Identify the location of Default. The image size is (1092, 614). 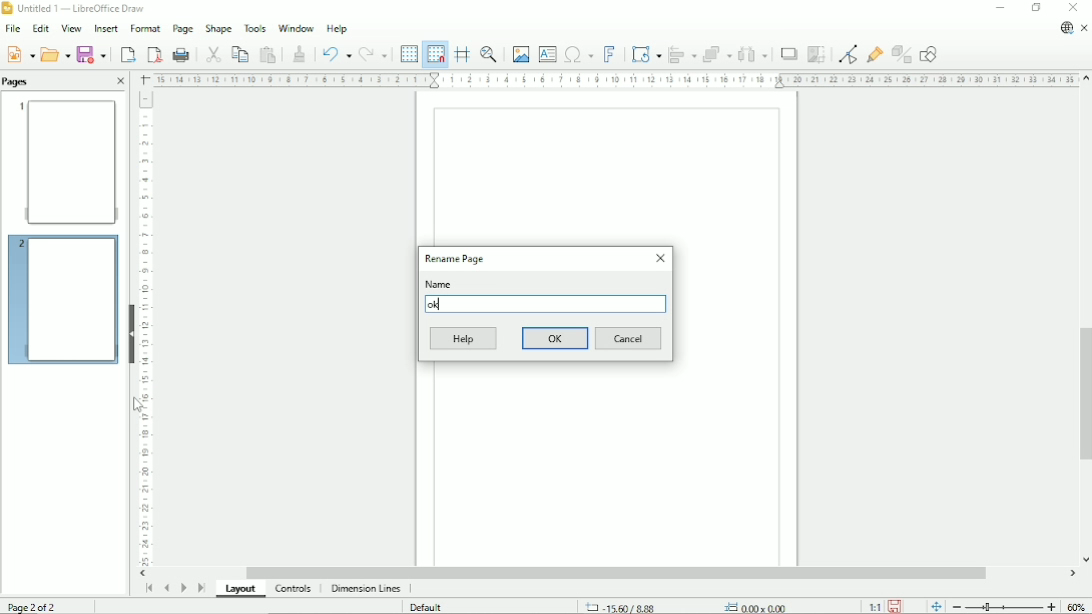
(428, 607).